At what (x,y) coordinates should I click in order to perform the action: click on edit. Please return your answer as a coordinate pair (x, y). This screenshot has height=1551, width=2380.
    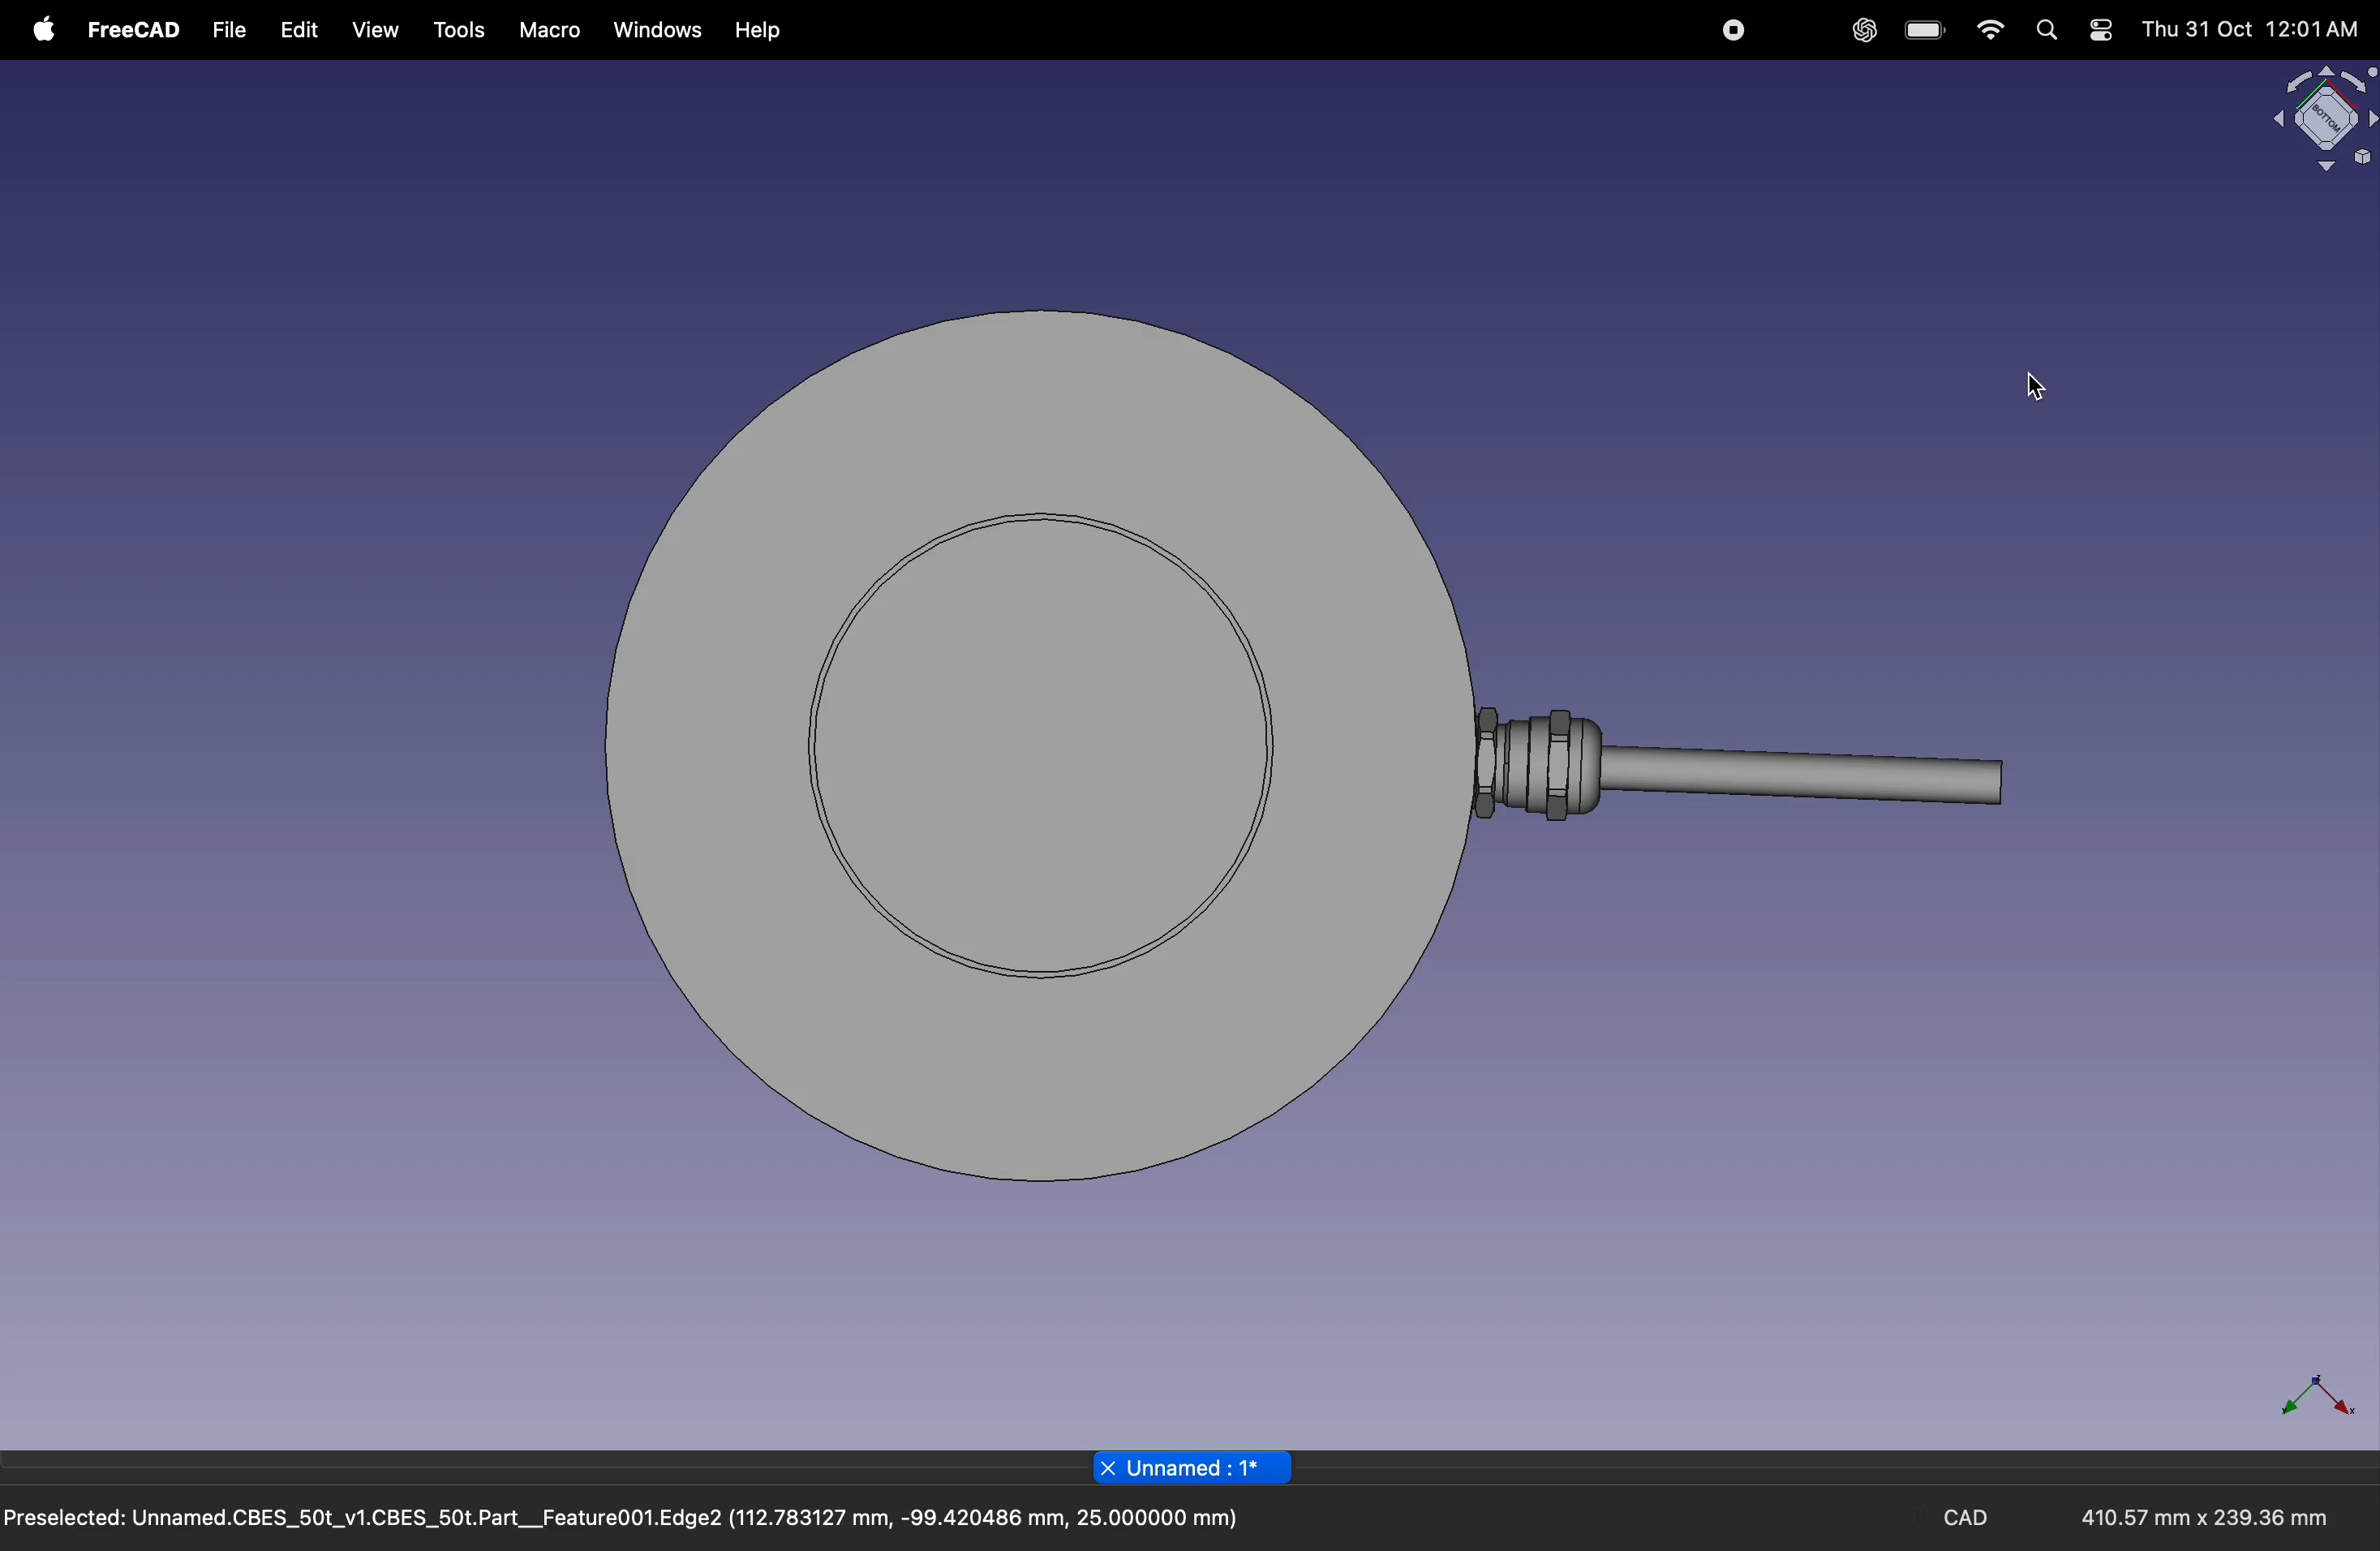
    Looking at the image, I should click on (298, 30).